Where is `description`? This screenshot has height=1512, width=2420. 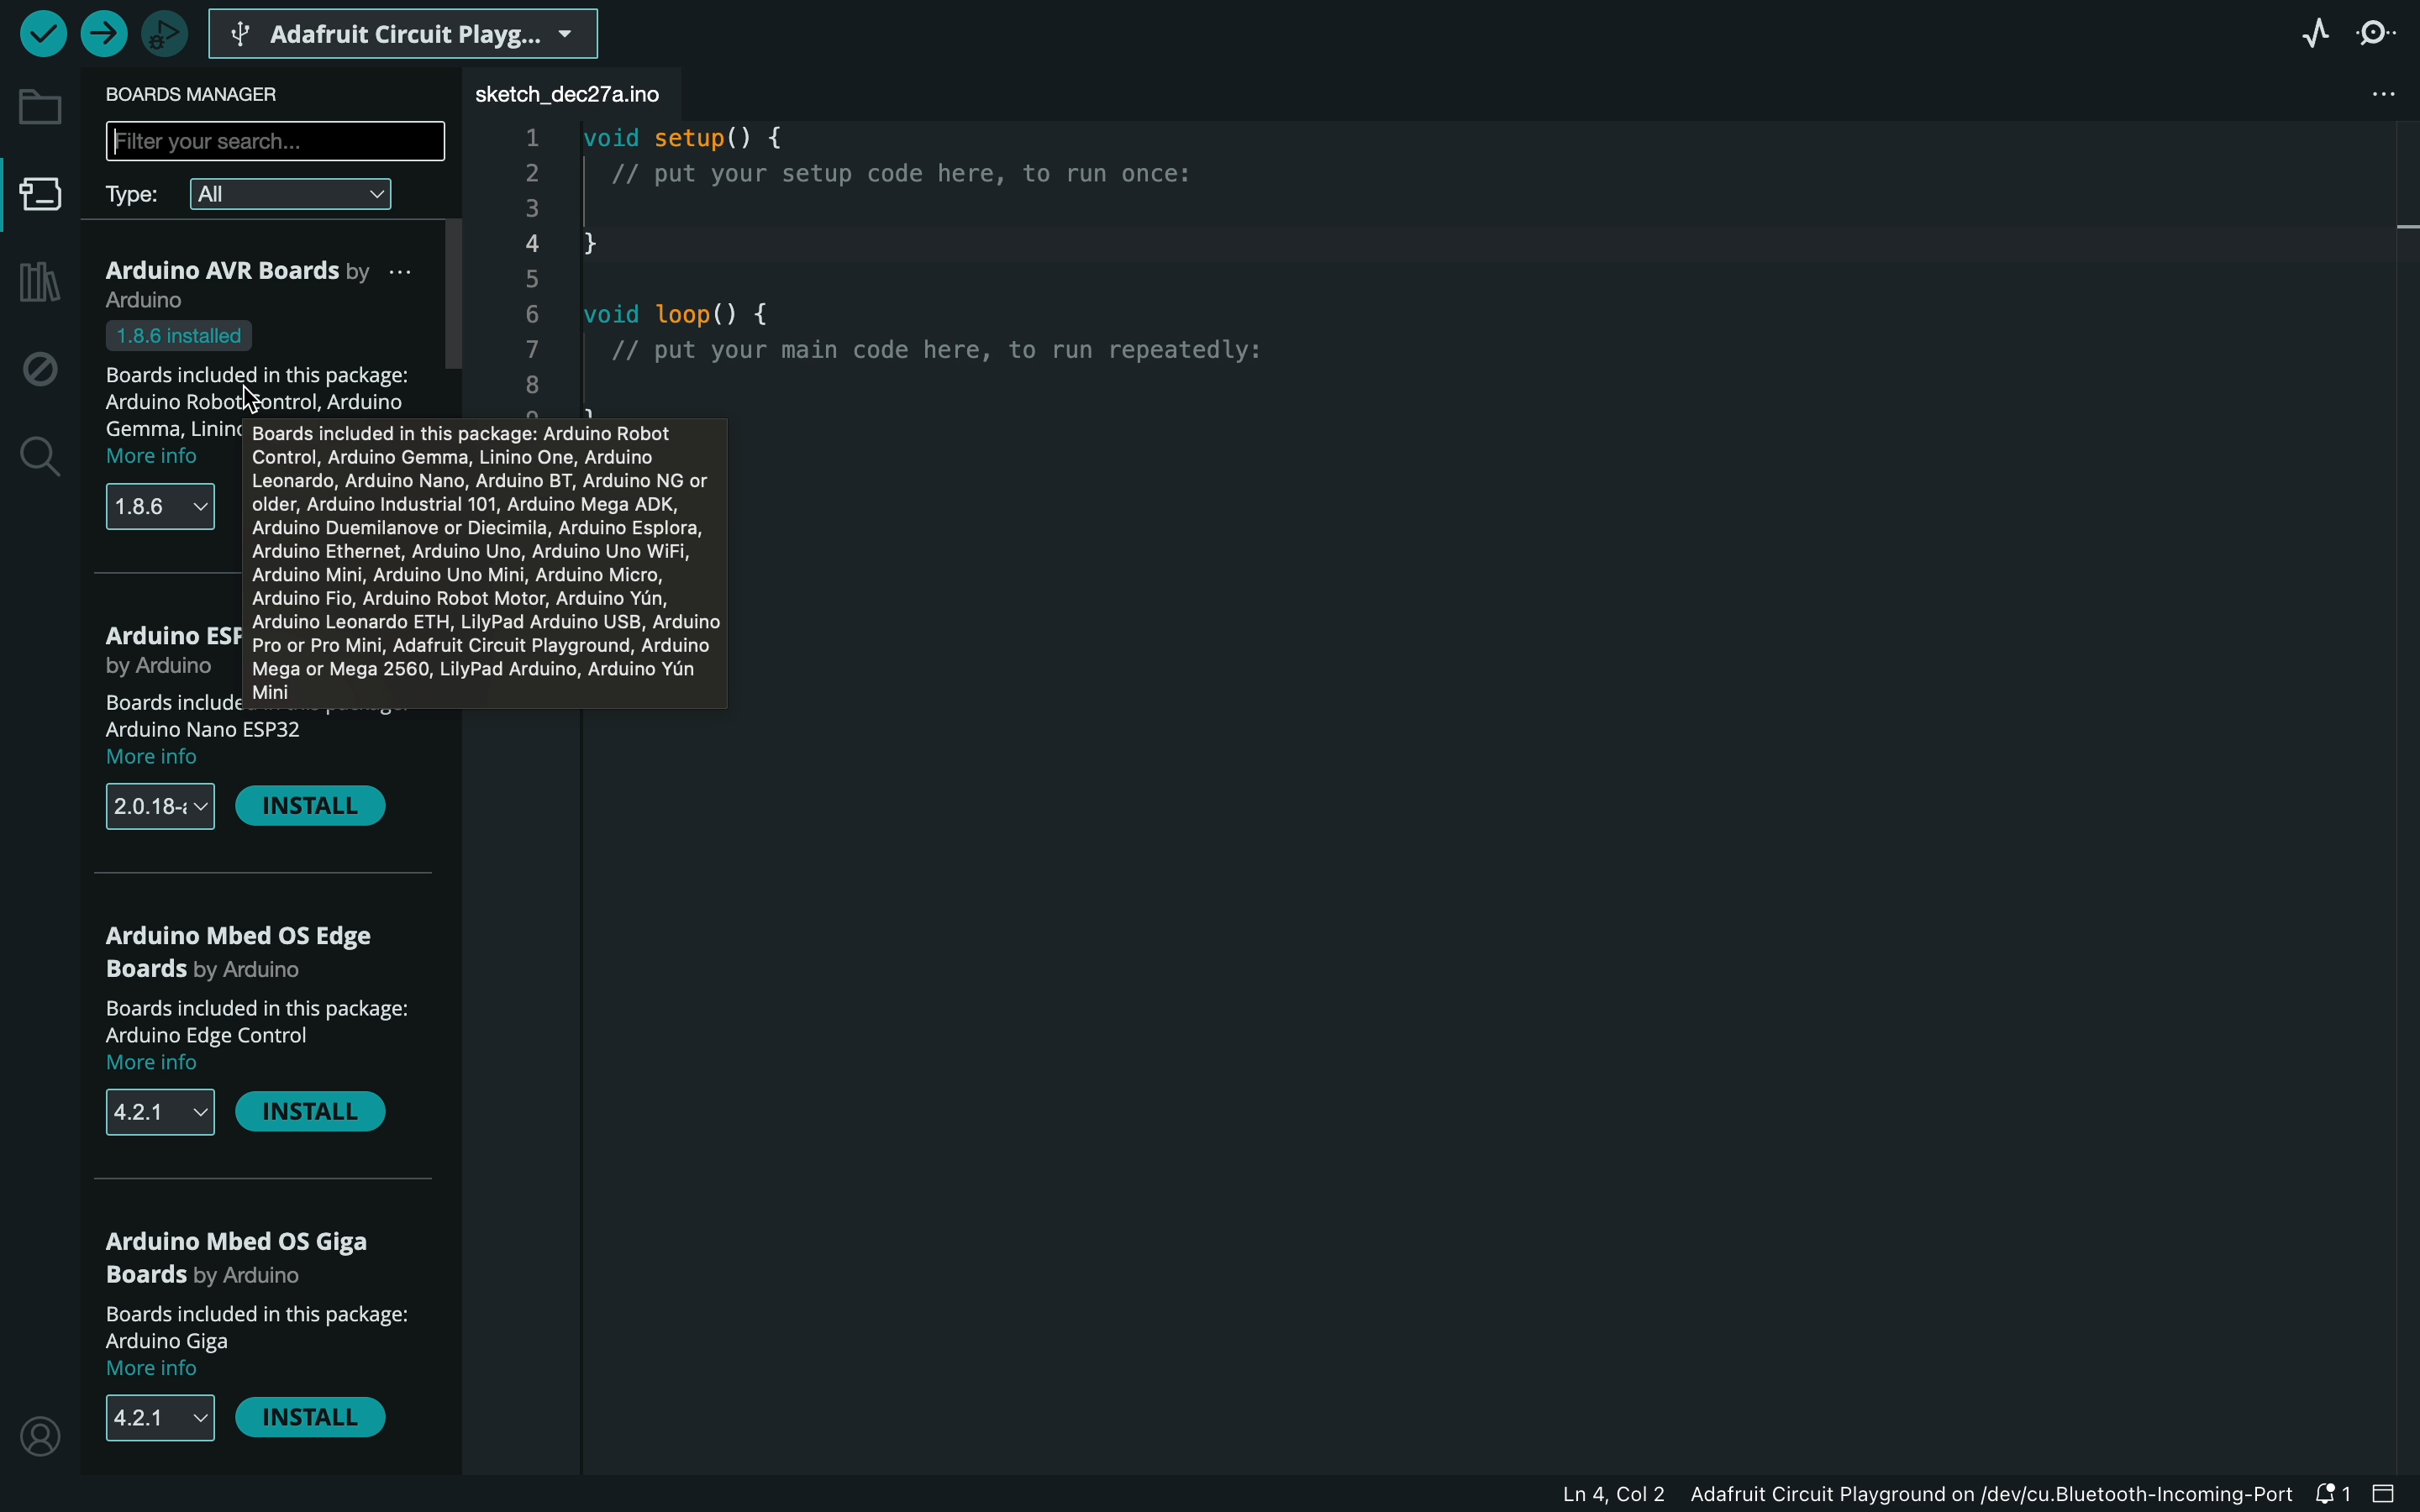
description is located at coordinates (223, 718).